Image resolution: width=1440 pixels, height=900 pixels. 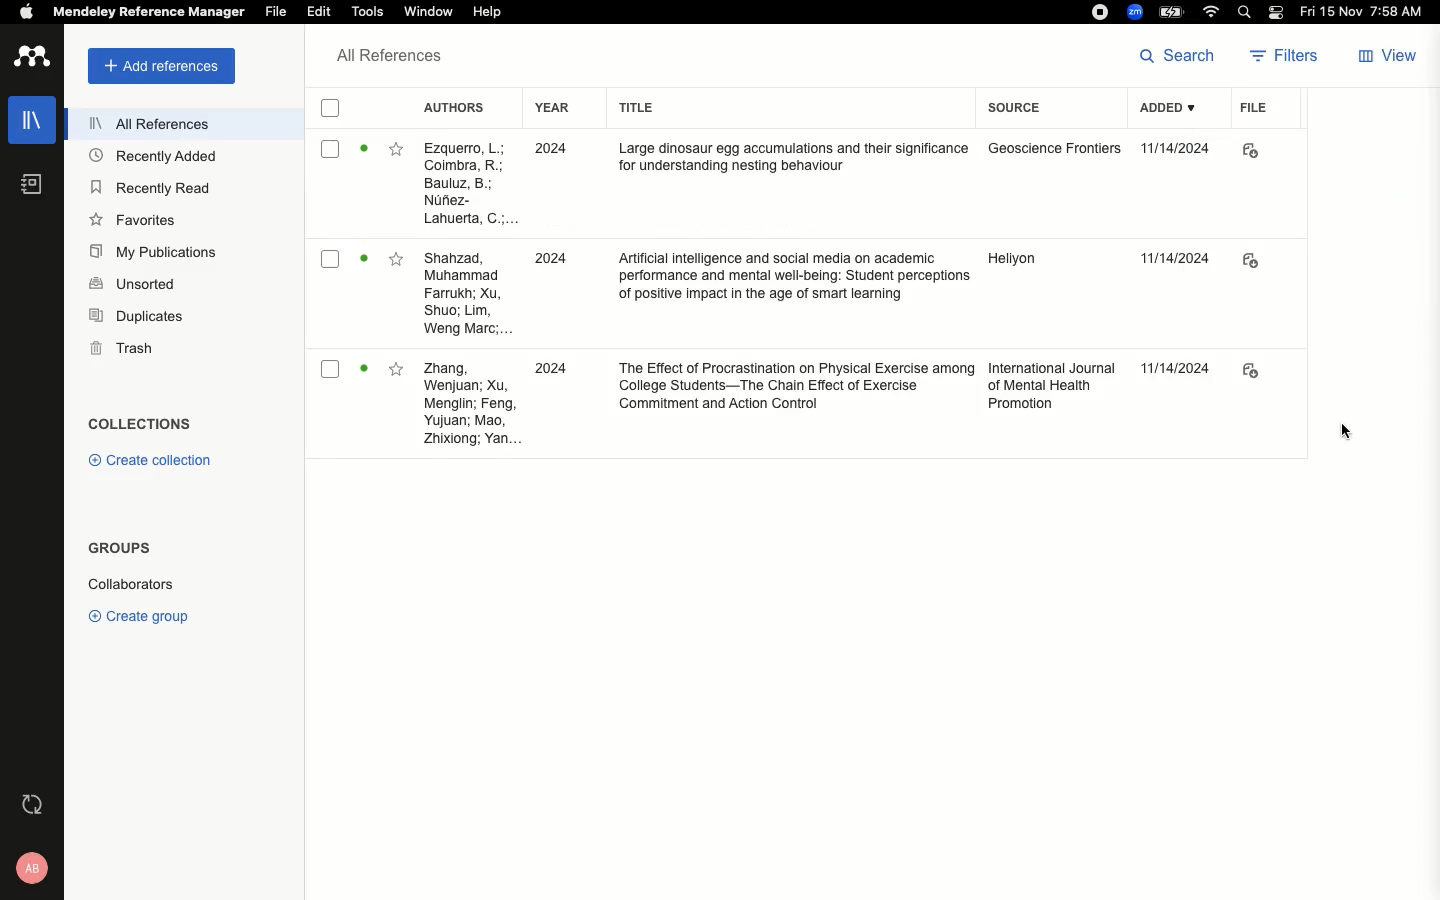 I want to click on Shahzad,
Muhammad
Farrukh; Xu,
Shuo; Lim,
Weng Marc;, so click(x=467, y=294).